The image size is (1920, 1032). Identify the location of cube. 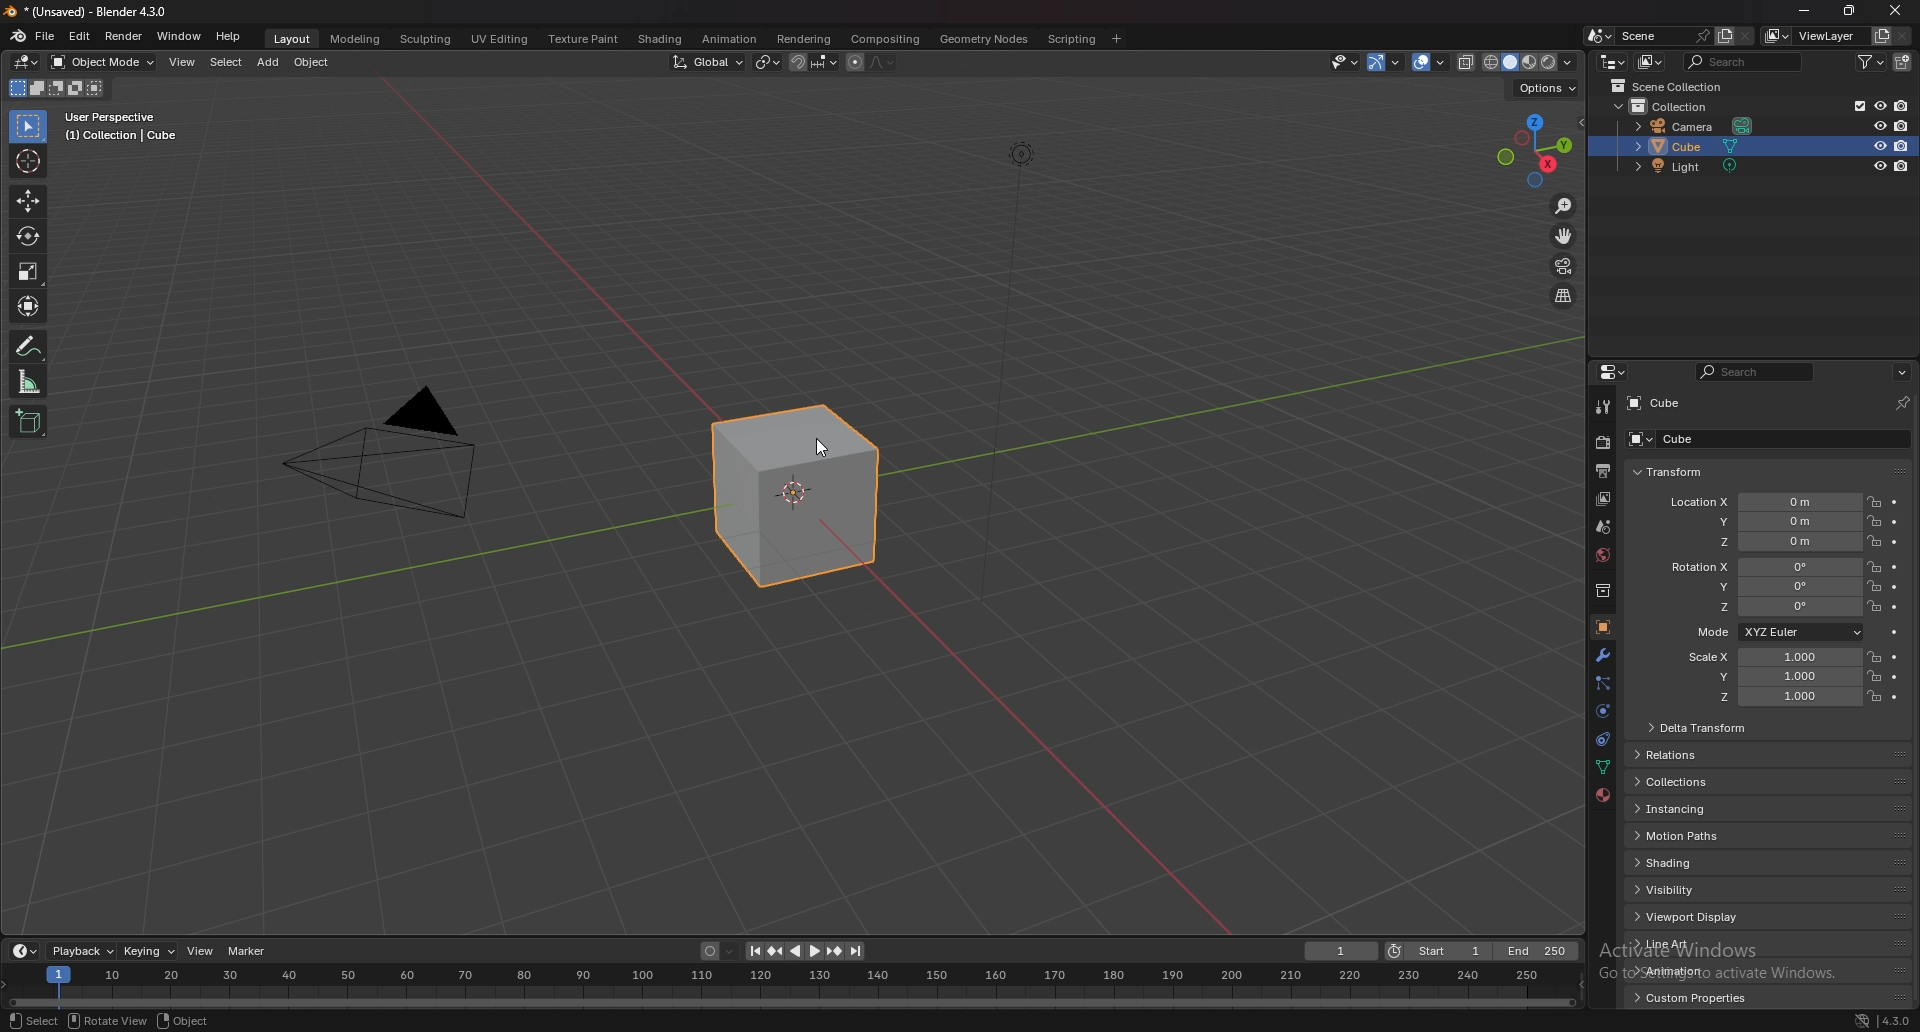
(1667, 438).